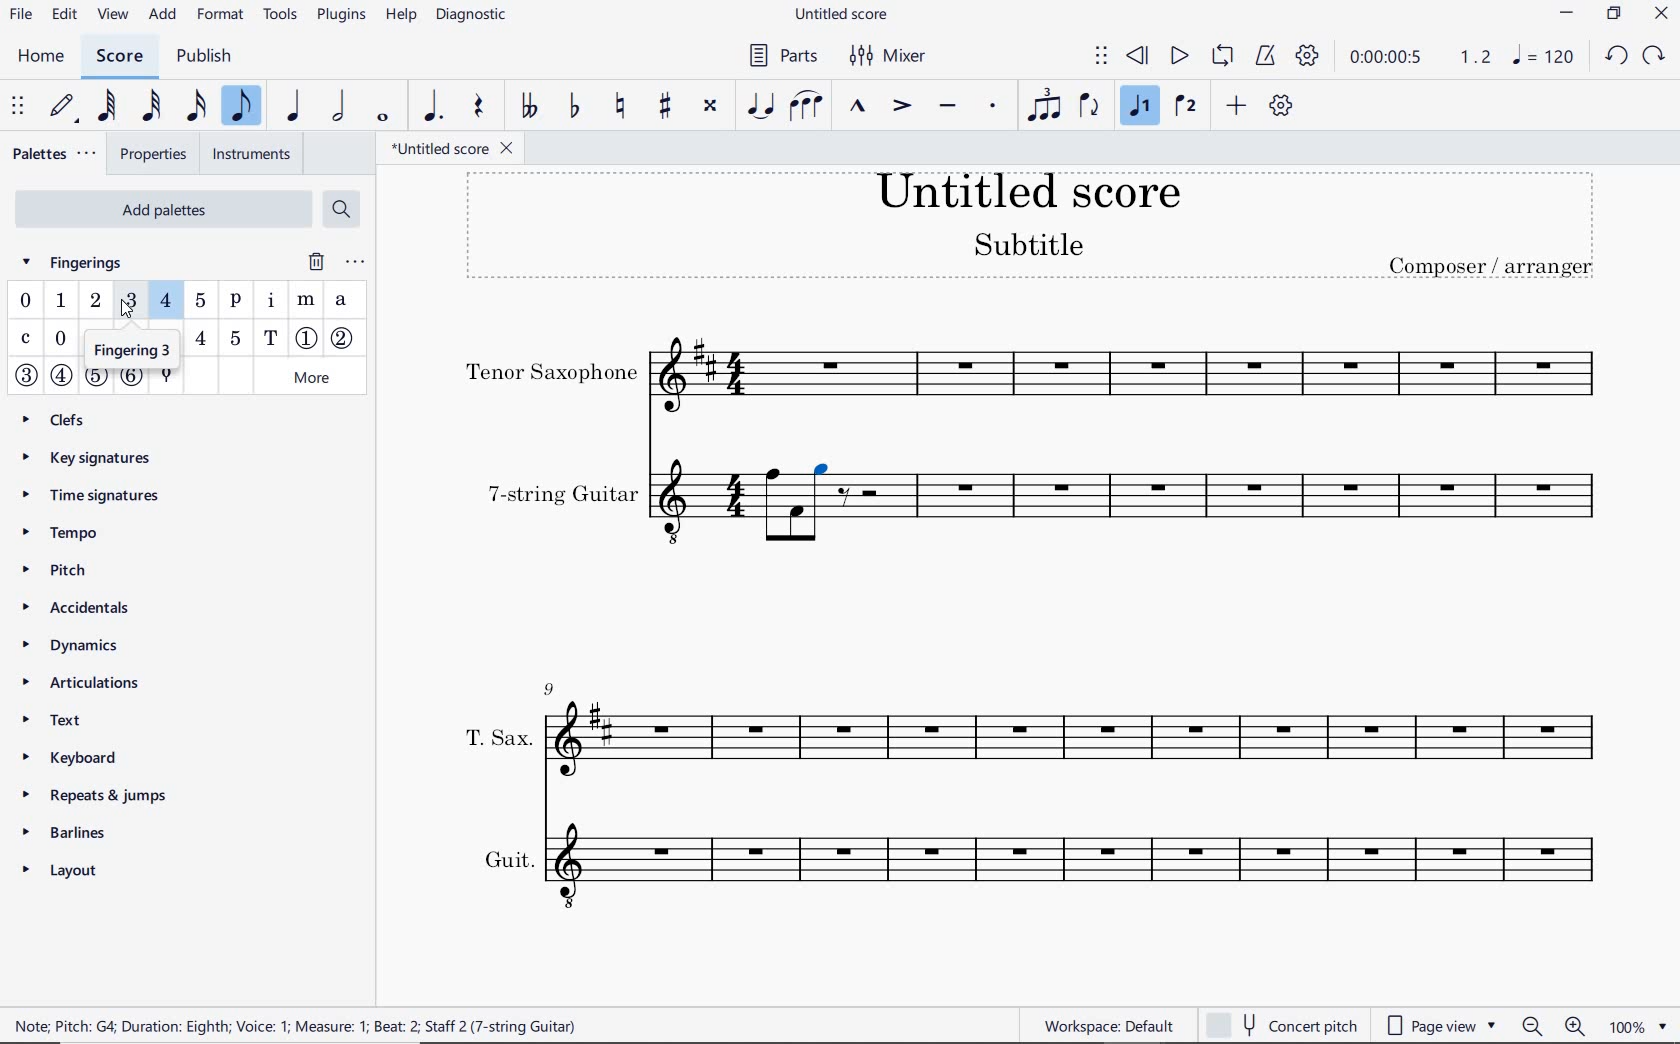  Describe the element at coordinates (344, 209) in the screenshot. I see `SEARCH PALETTES` at that location.